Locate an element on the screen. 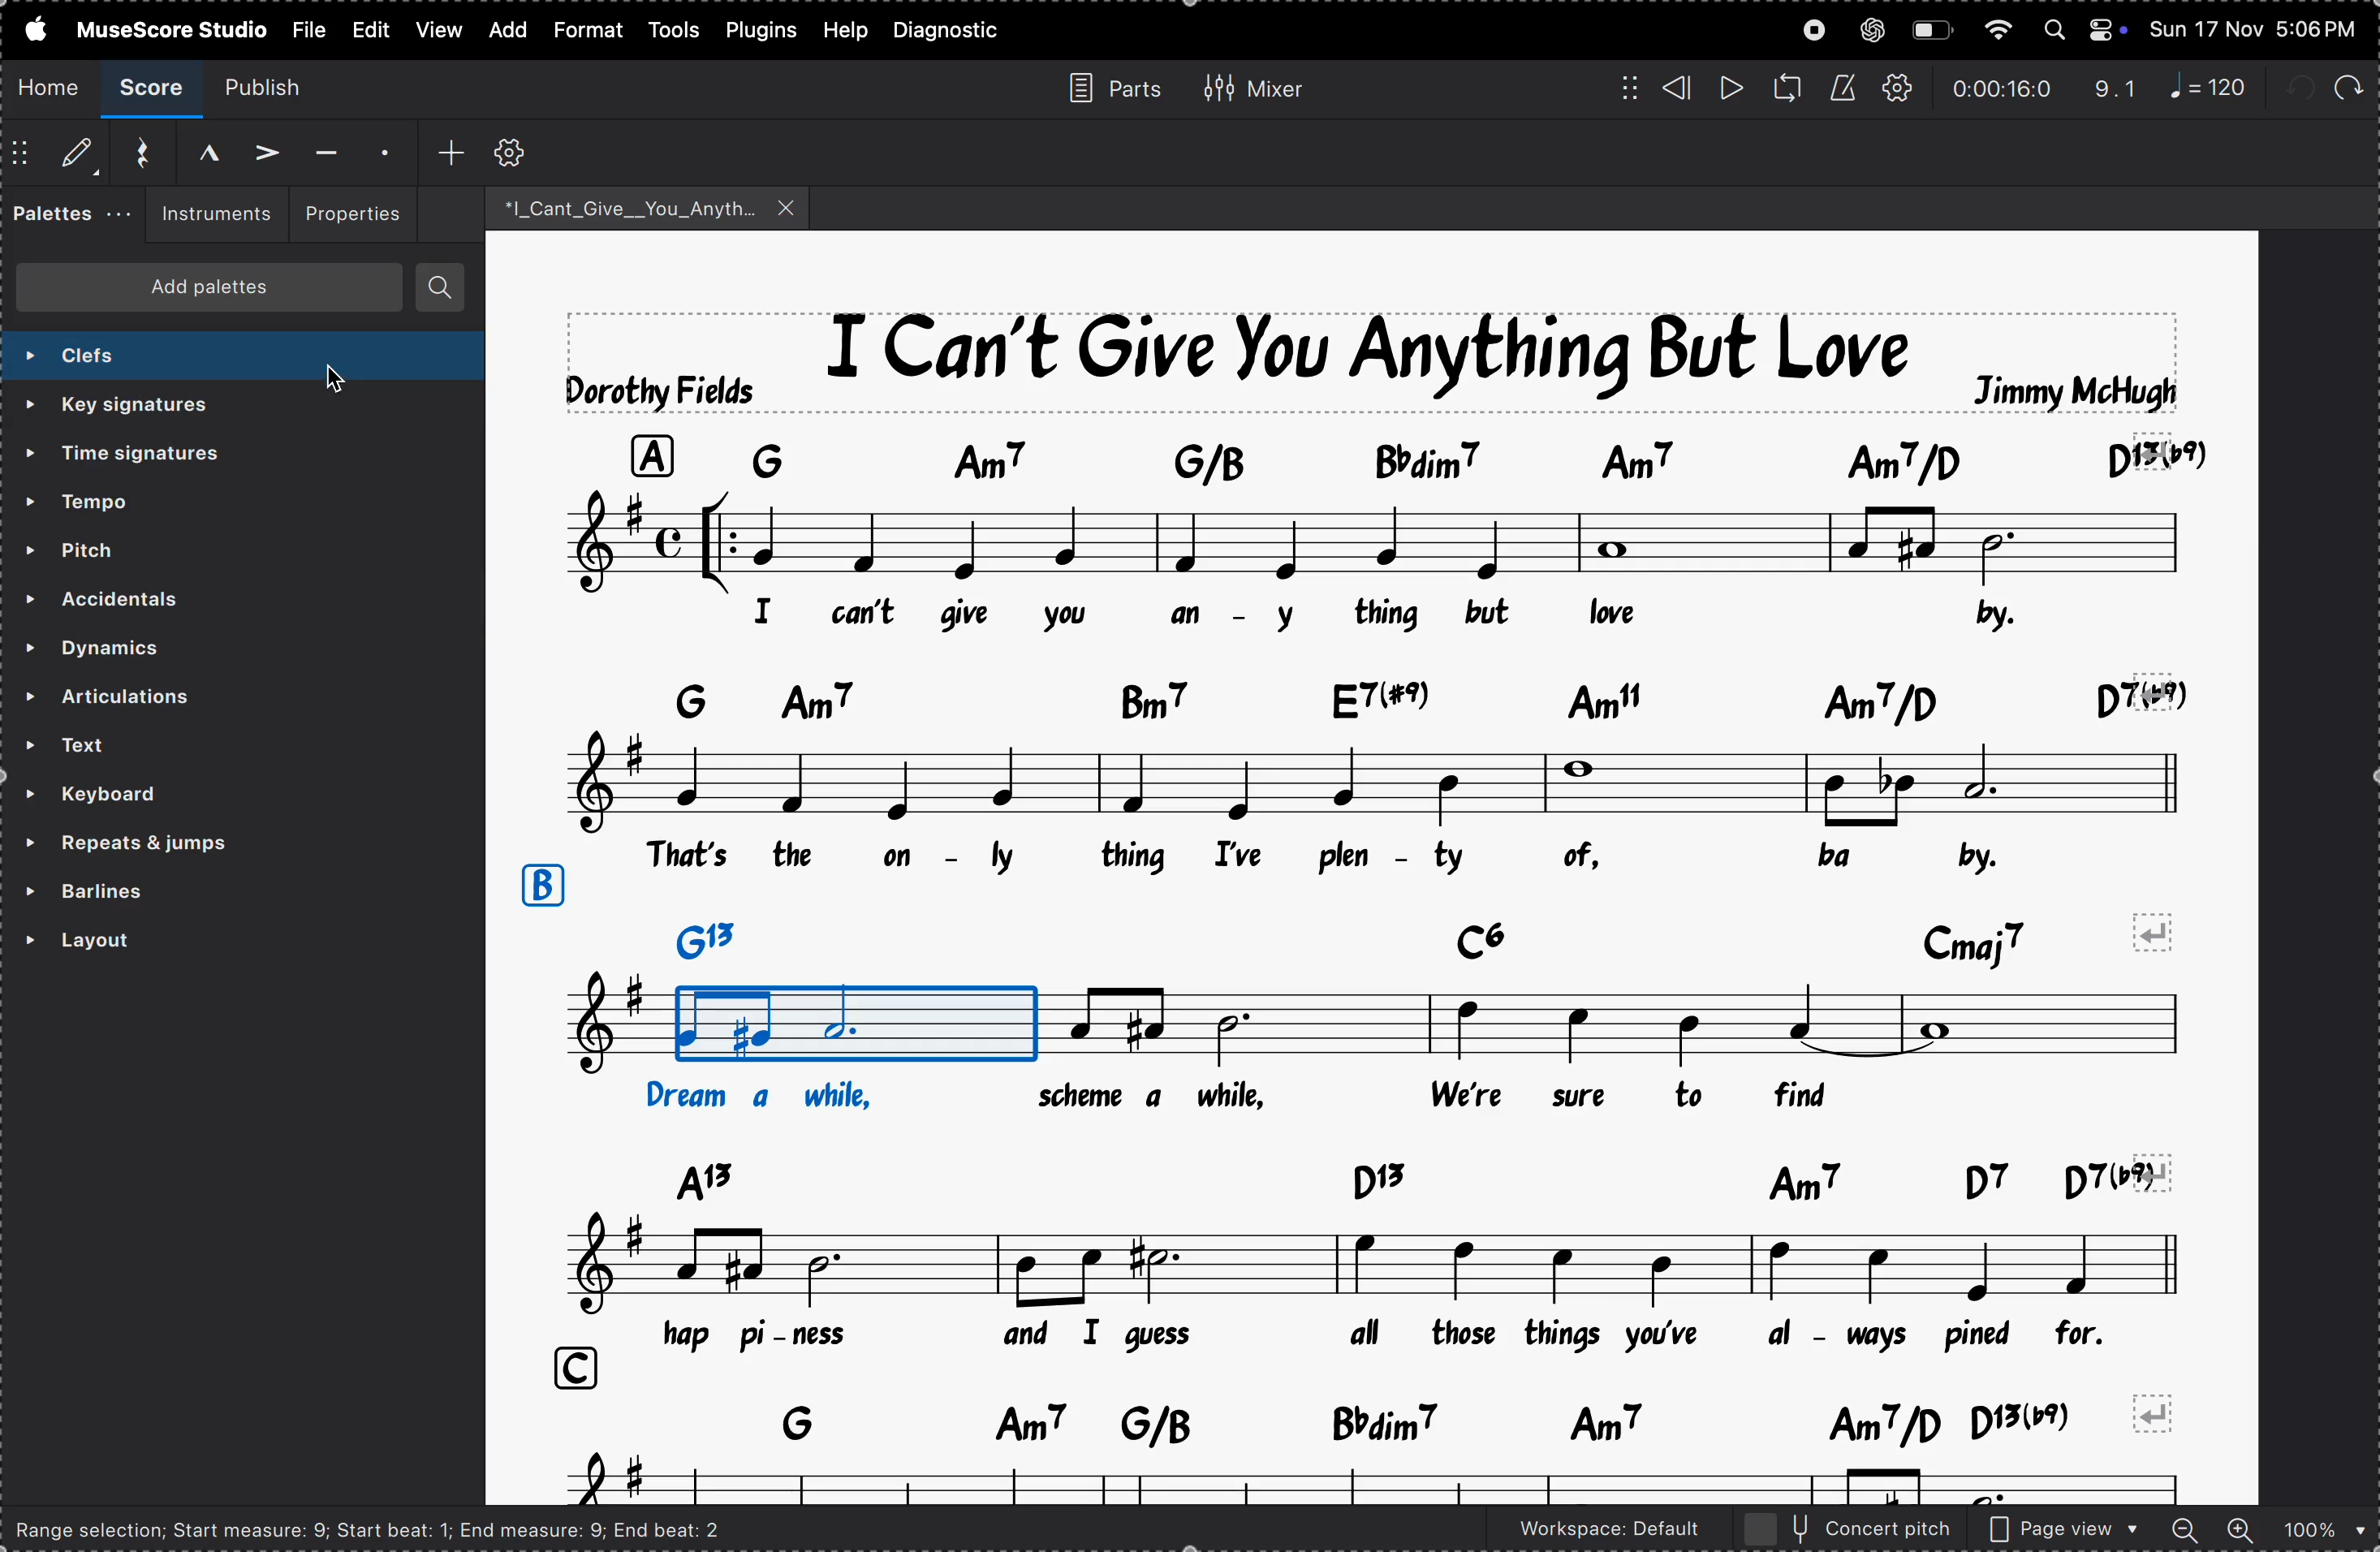  record is located at coordinates (1814, 30).